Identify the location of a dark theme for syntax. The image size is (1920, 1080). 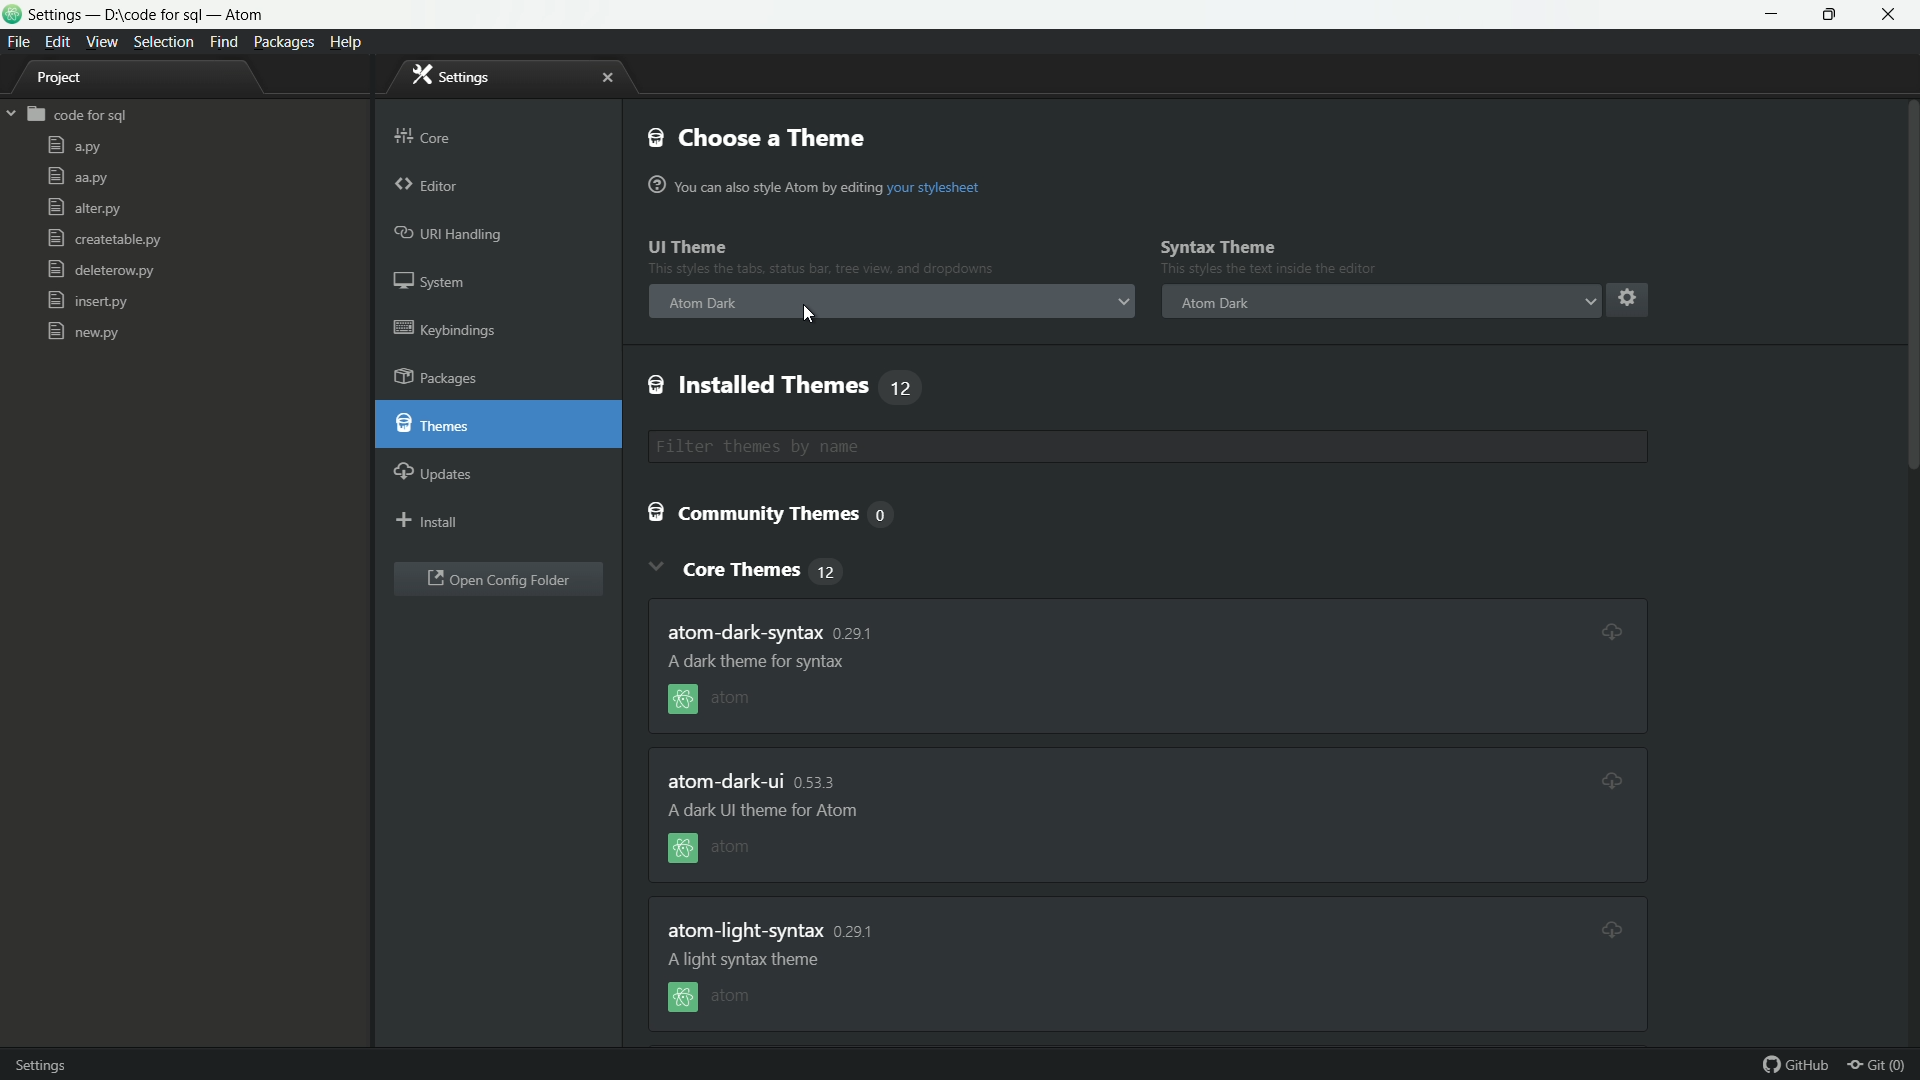
(756, 812).